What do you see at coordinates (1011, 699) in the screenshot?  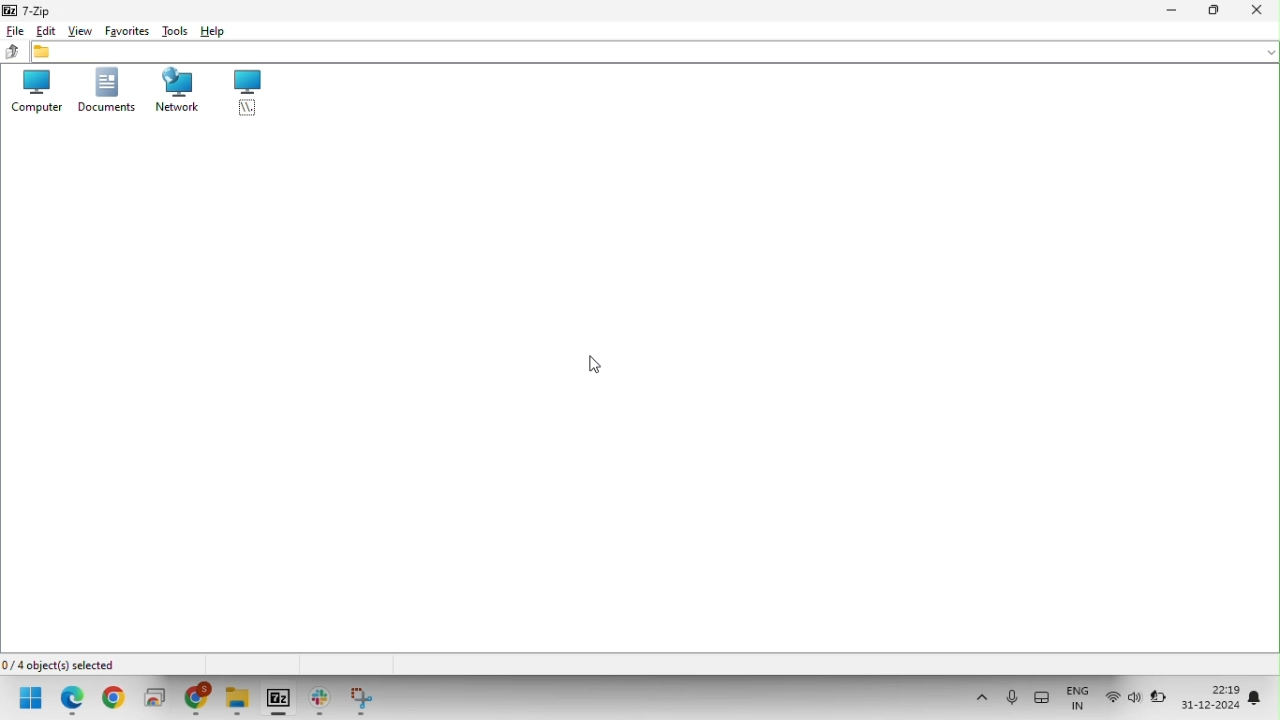 I see `mic` at bounding box center [1011, 699].